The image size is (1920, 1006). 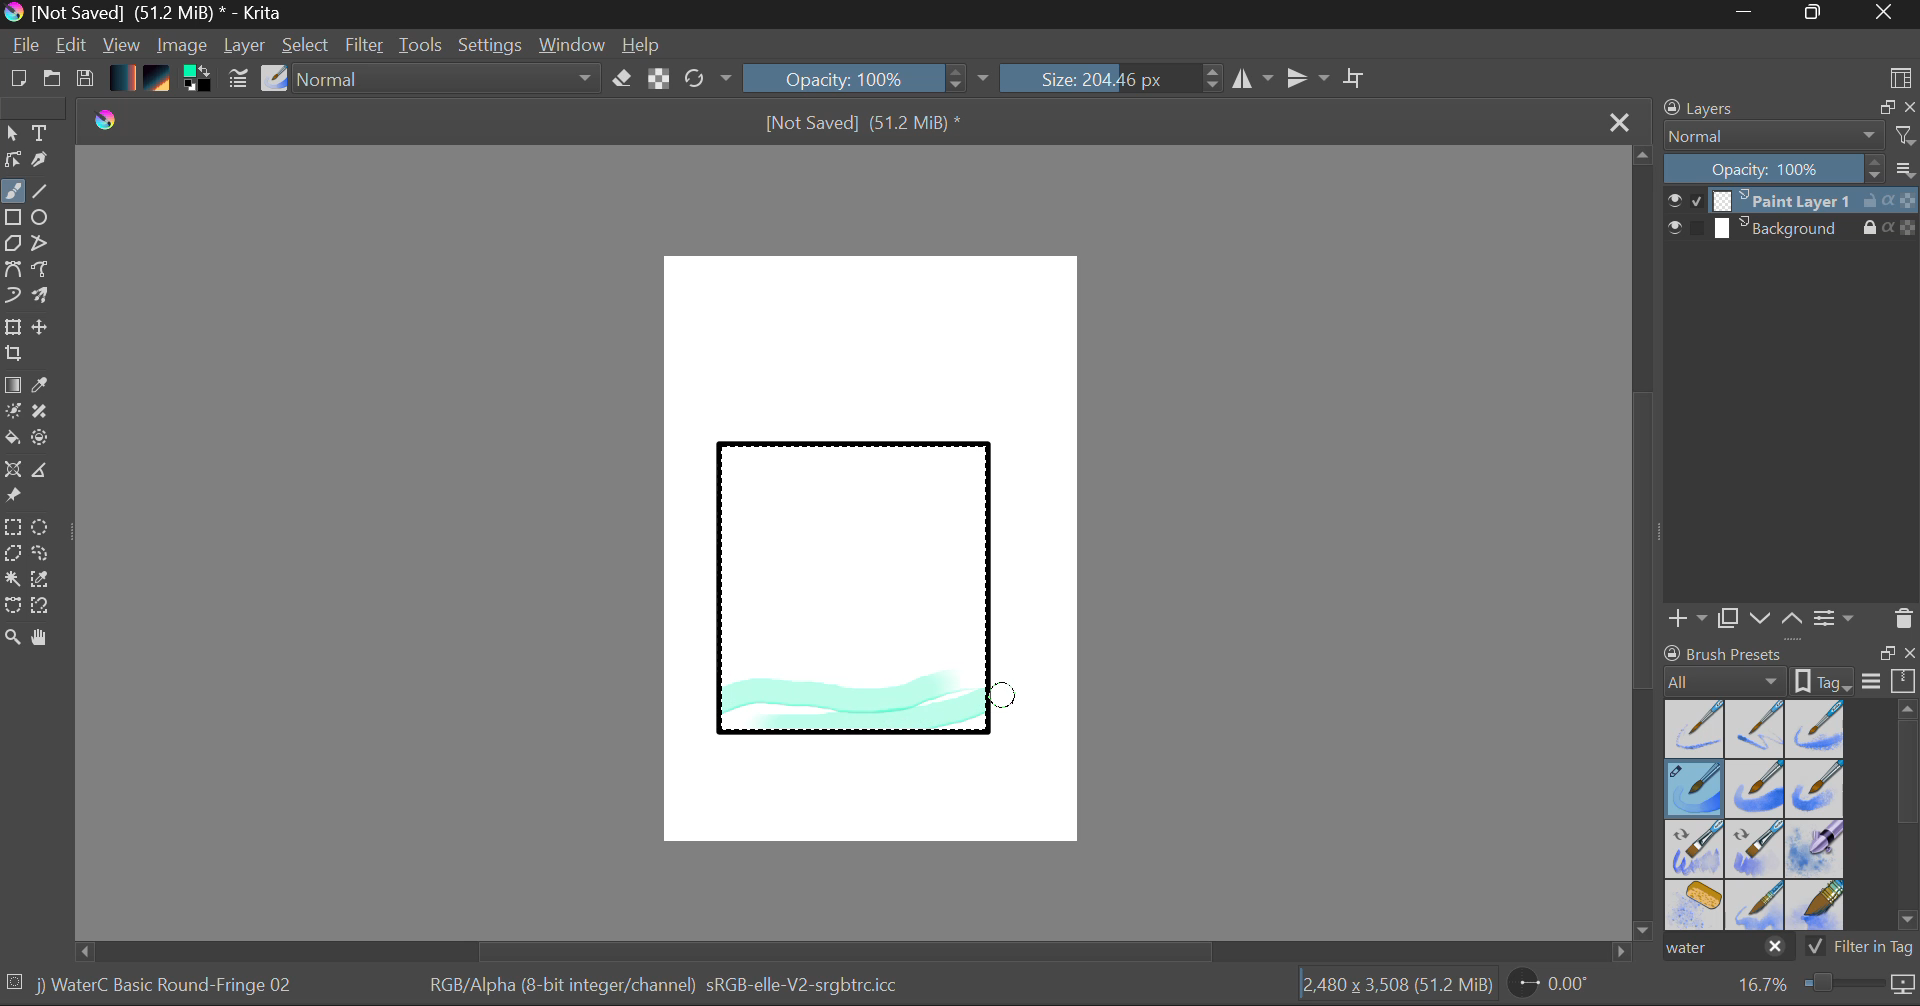 What do you see at coordinates (1816, 789) in the screenshot?
I see `Water C - Grunge` at bounding box center [1816, 789].